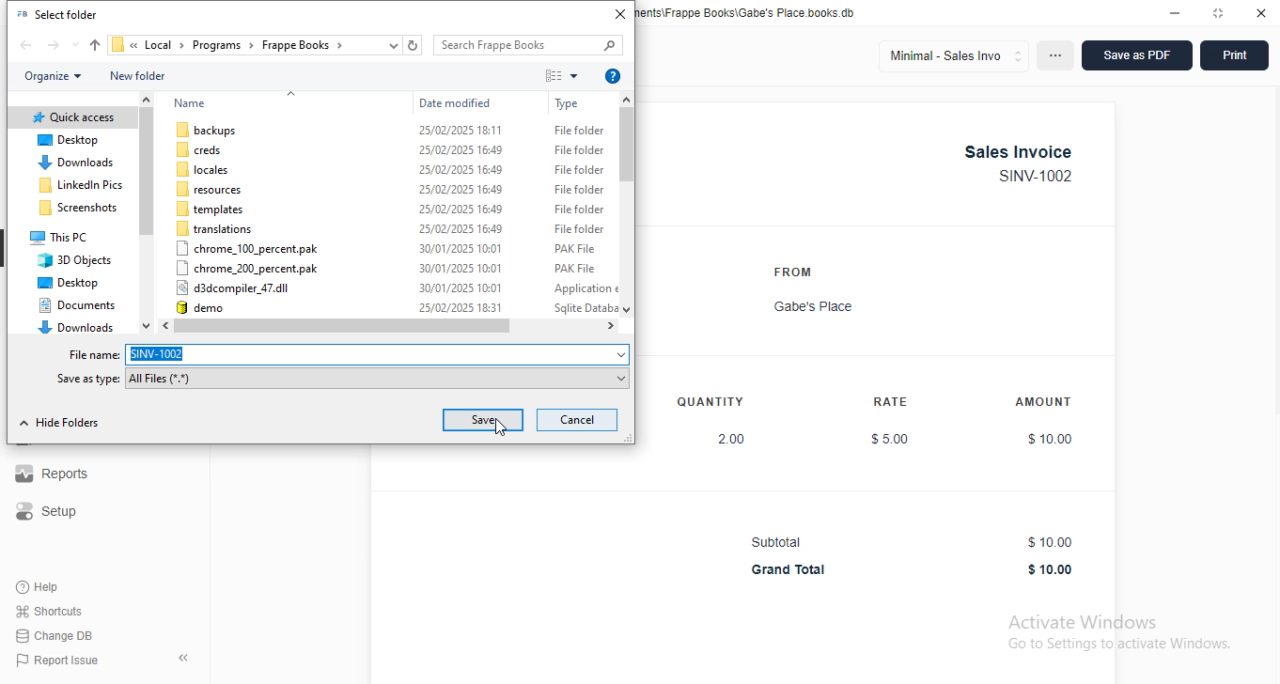  Describe the element at coordinates (379, 354) in the screenshot. I see `SINV-1002` at that location.